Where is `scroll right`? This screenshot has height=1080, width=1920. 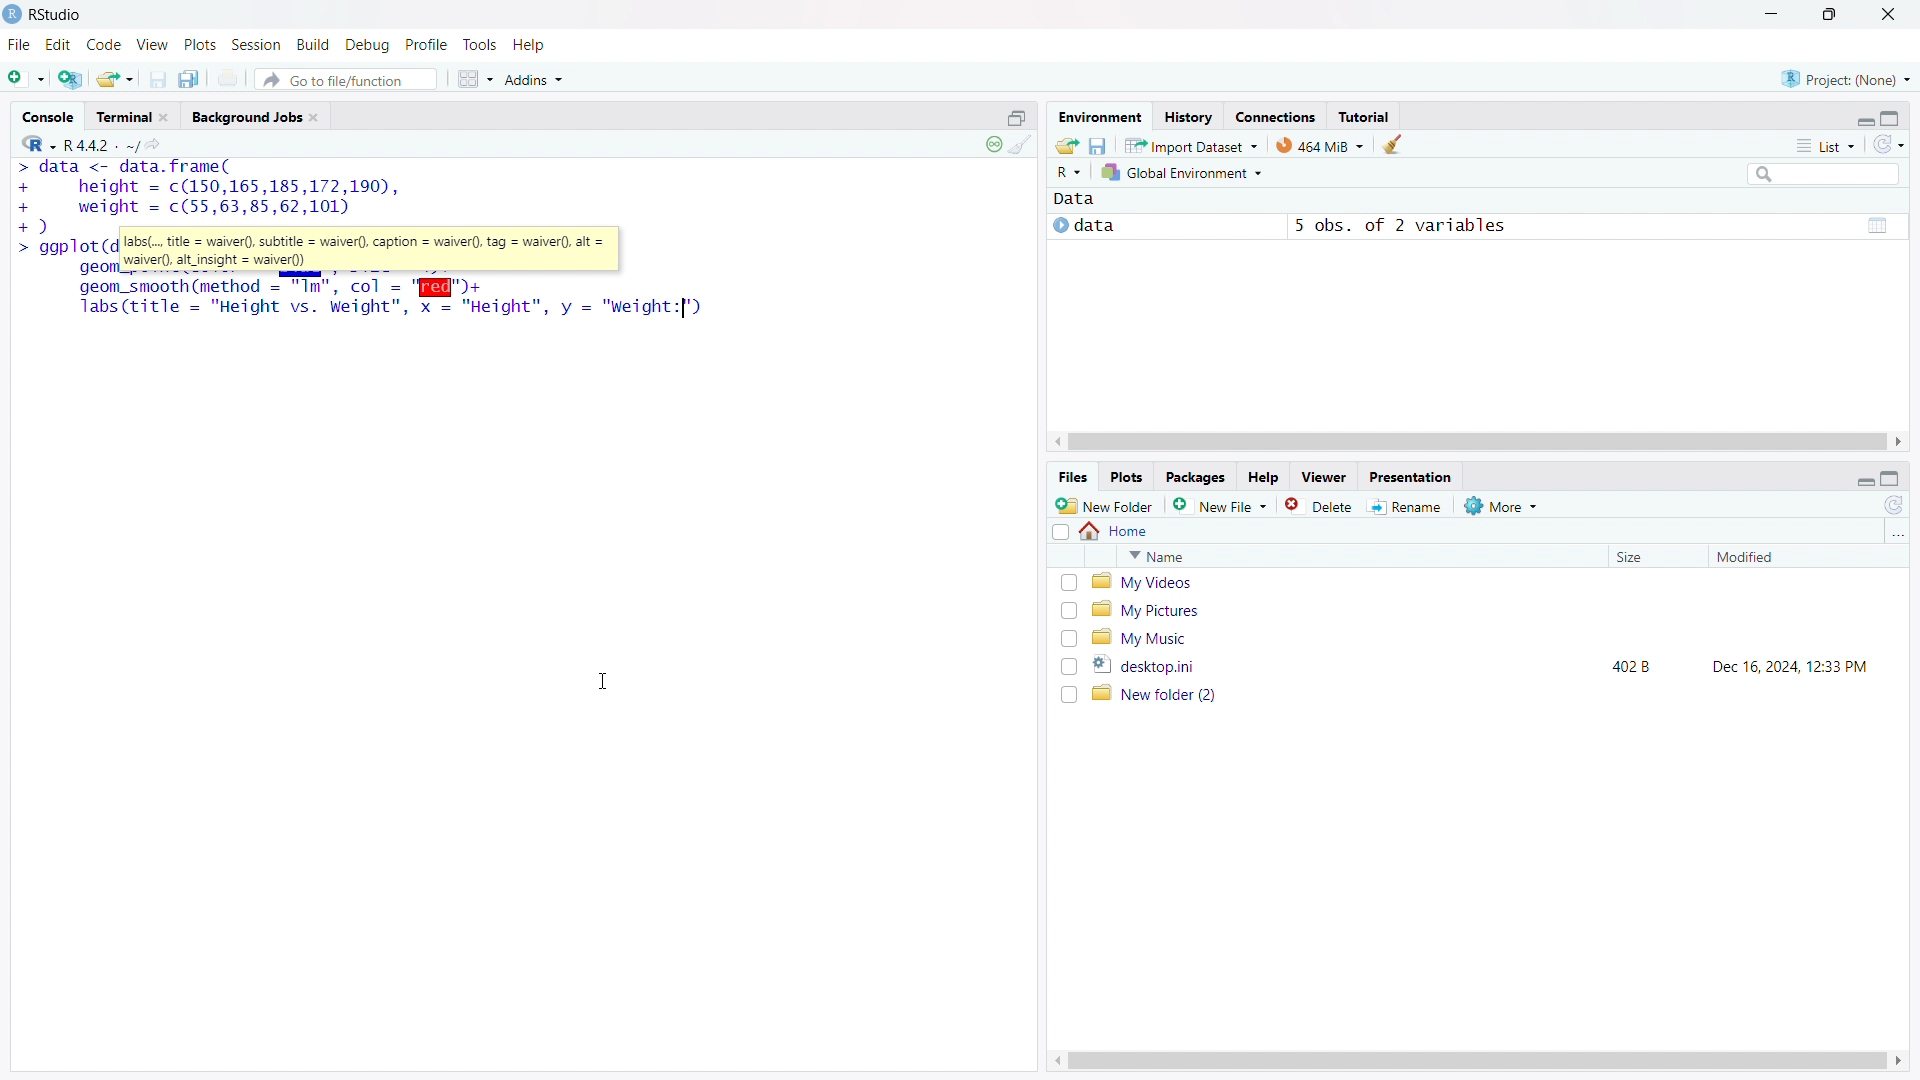 scroll right is located at coordinates (1900, 442).